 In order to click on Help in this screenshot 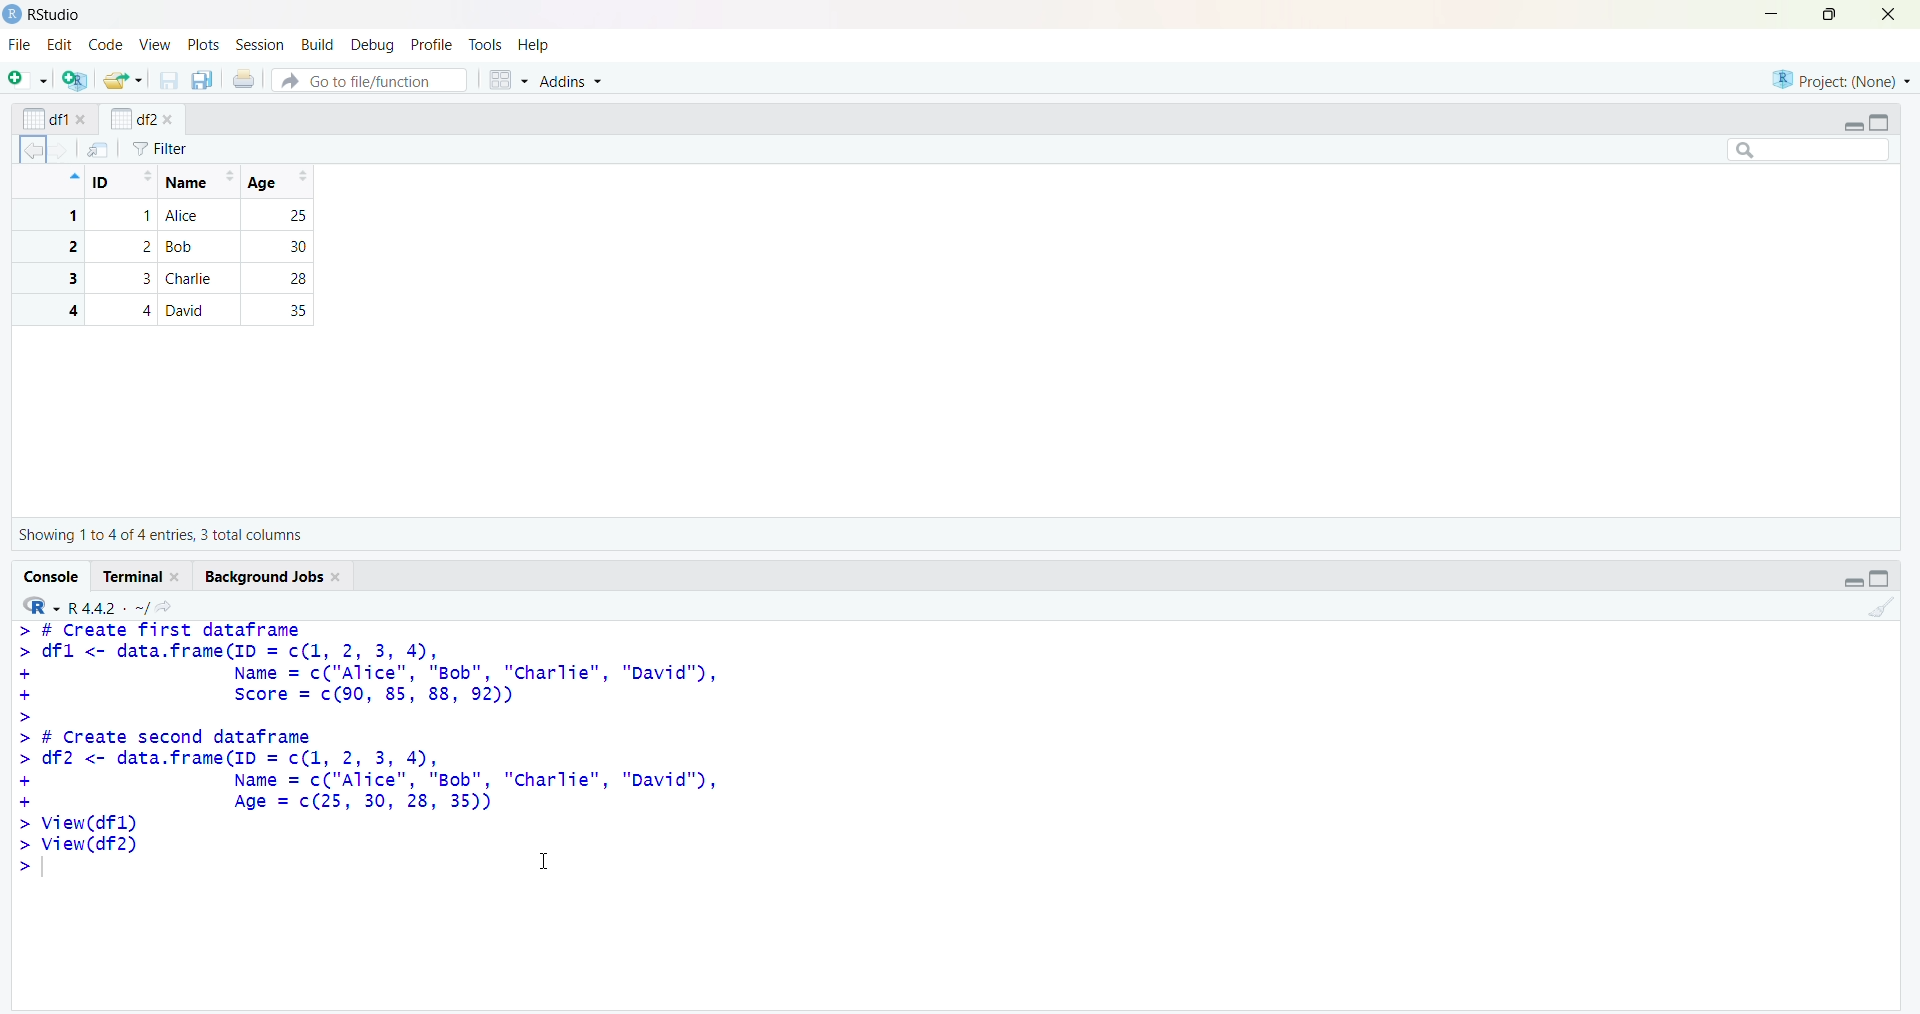, I will do `click(533, 44)`.